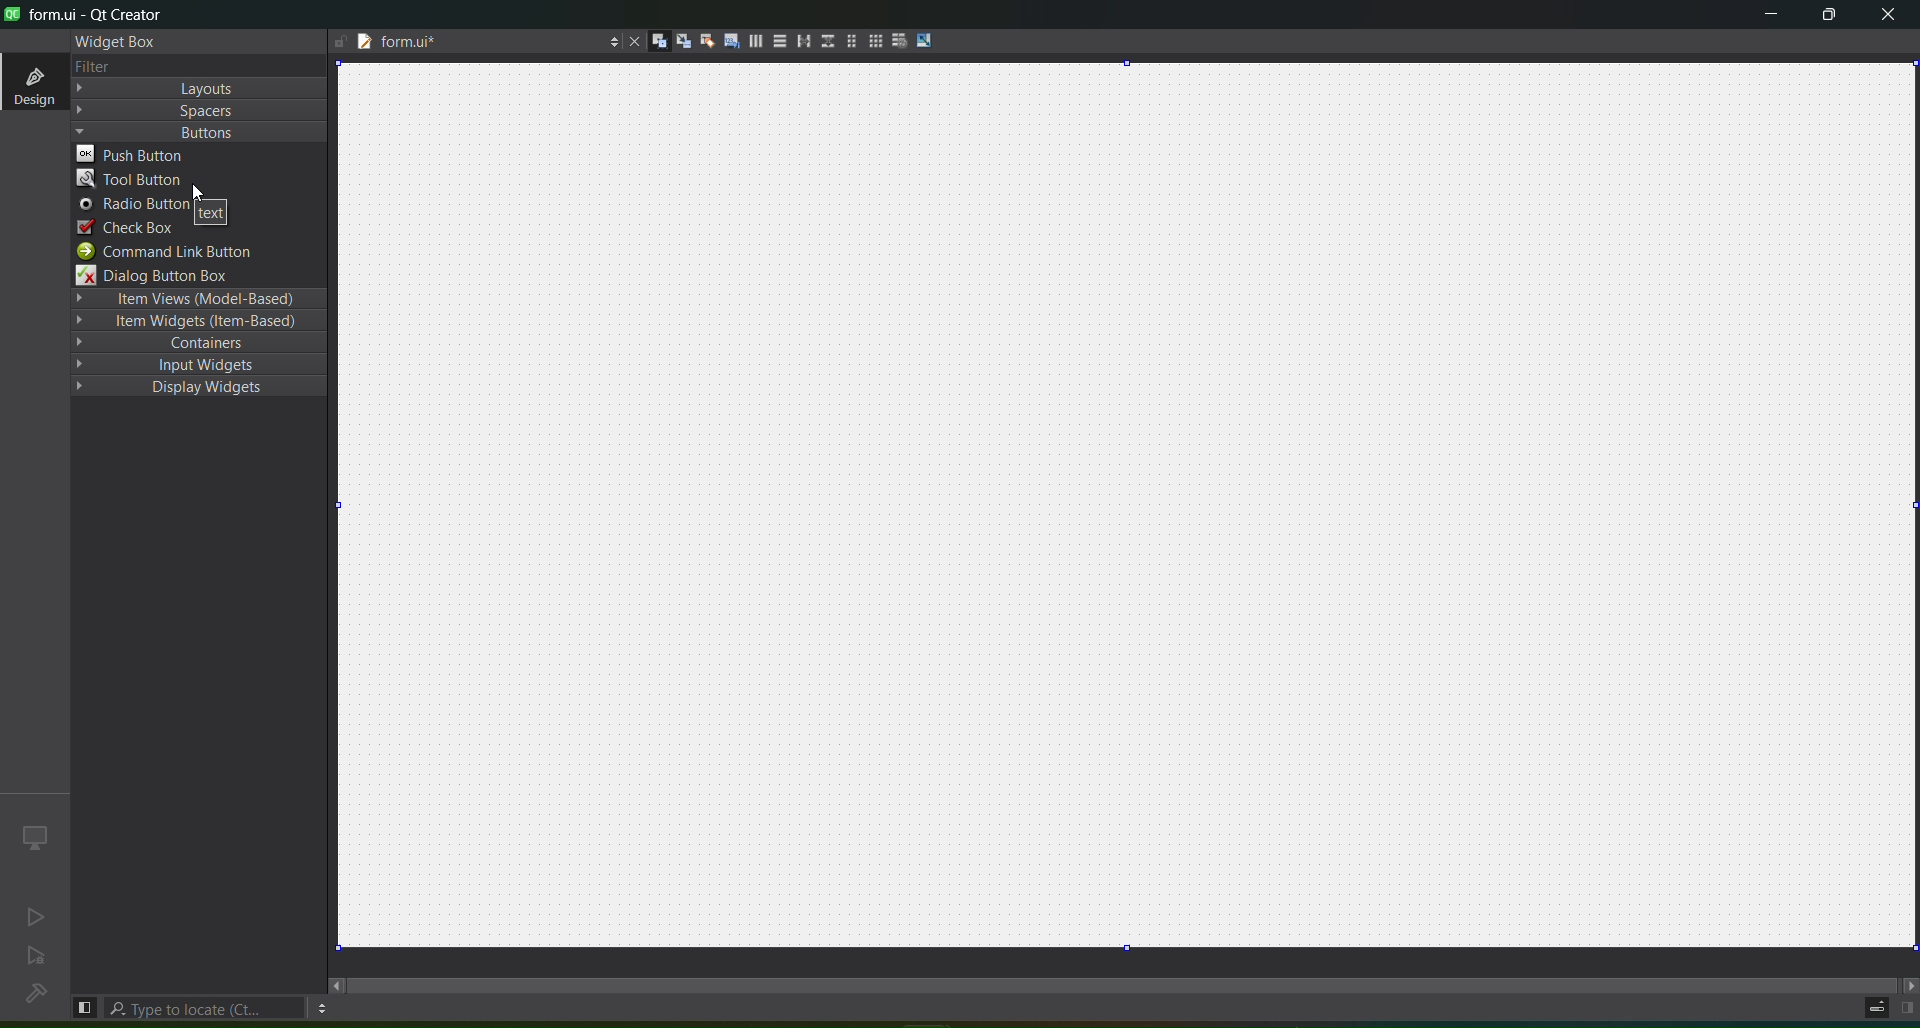 This screenshot has height=1028, width=1920. Describe the element at coordinates (1826, 16) in the screenshot. I see `maximize` at that location.